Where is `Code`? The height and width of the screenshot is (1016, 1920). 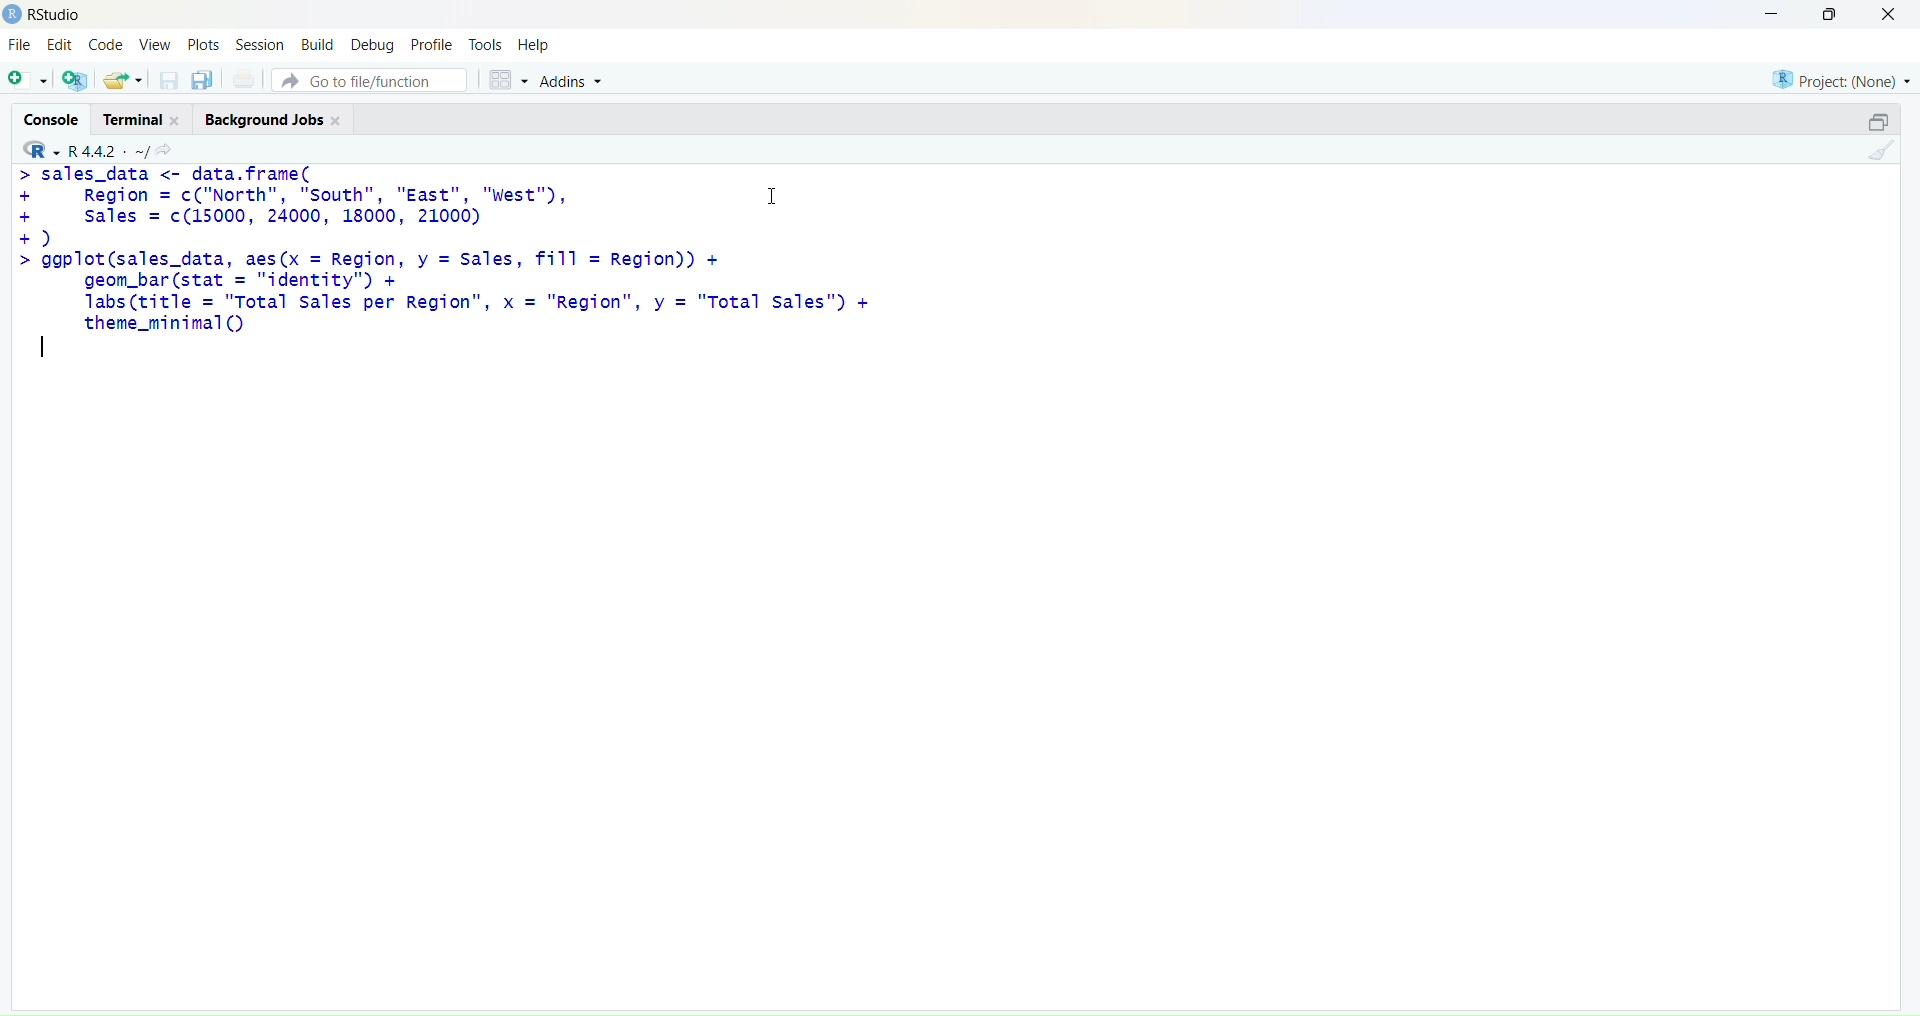 Code is located at coordinates (107, 45).